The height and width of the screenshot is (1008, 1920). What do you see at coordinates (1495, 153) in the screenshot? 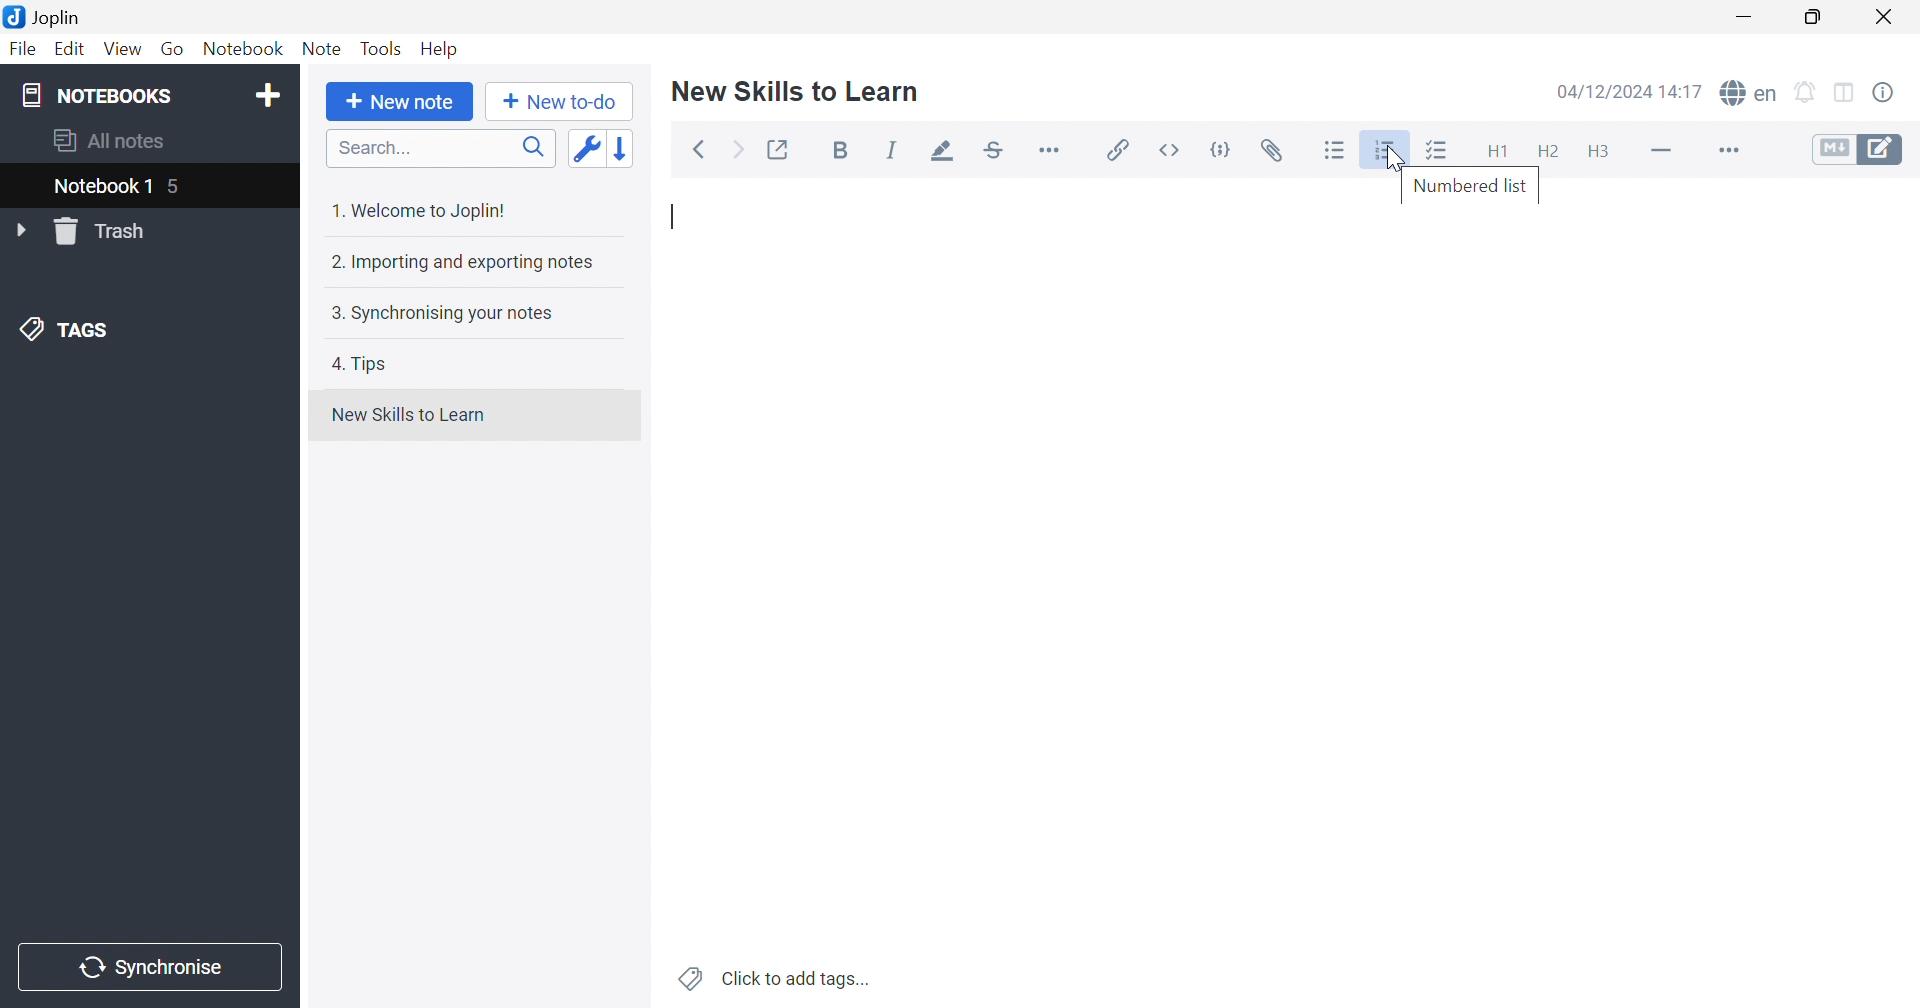
I see `Heading 1` at bounding box center [1495, 153].